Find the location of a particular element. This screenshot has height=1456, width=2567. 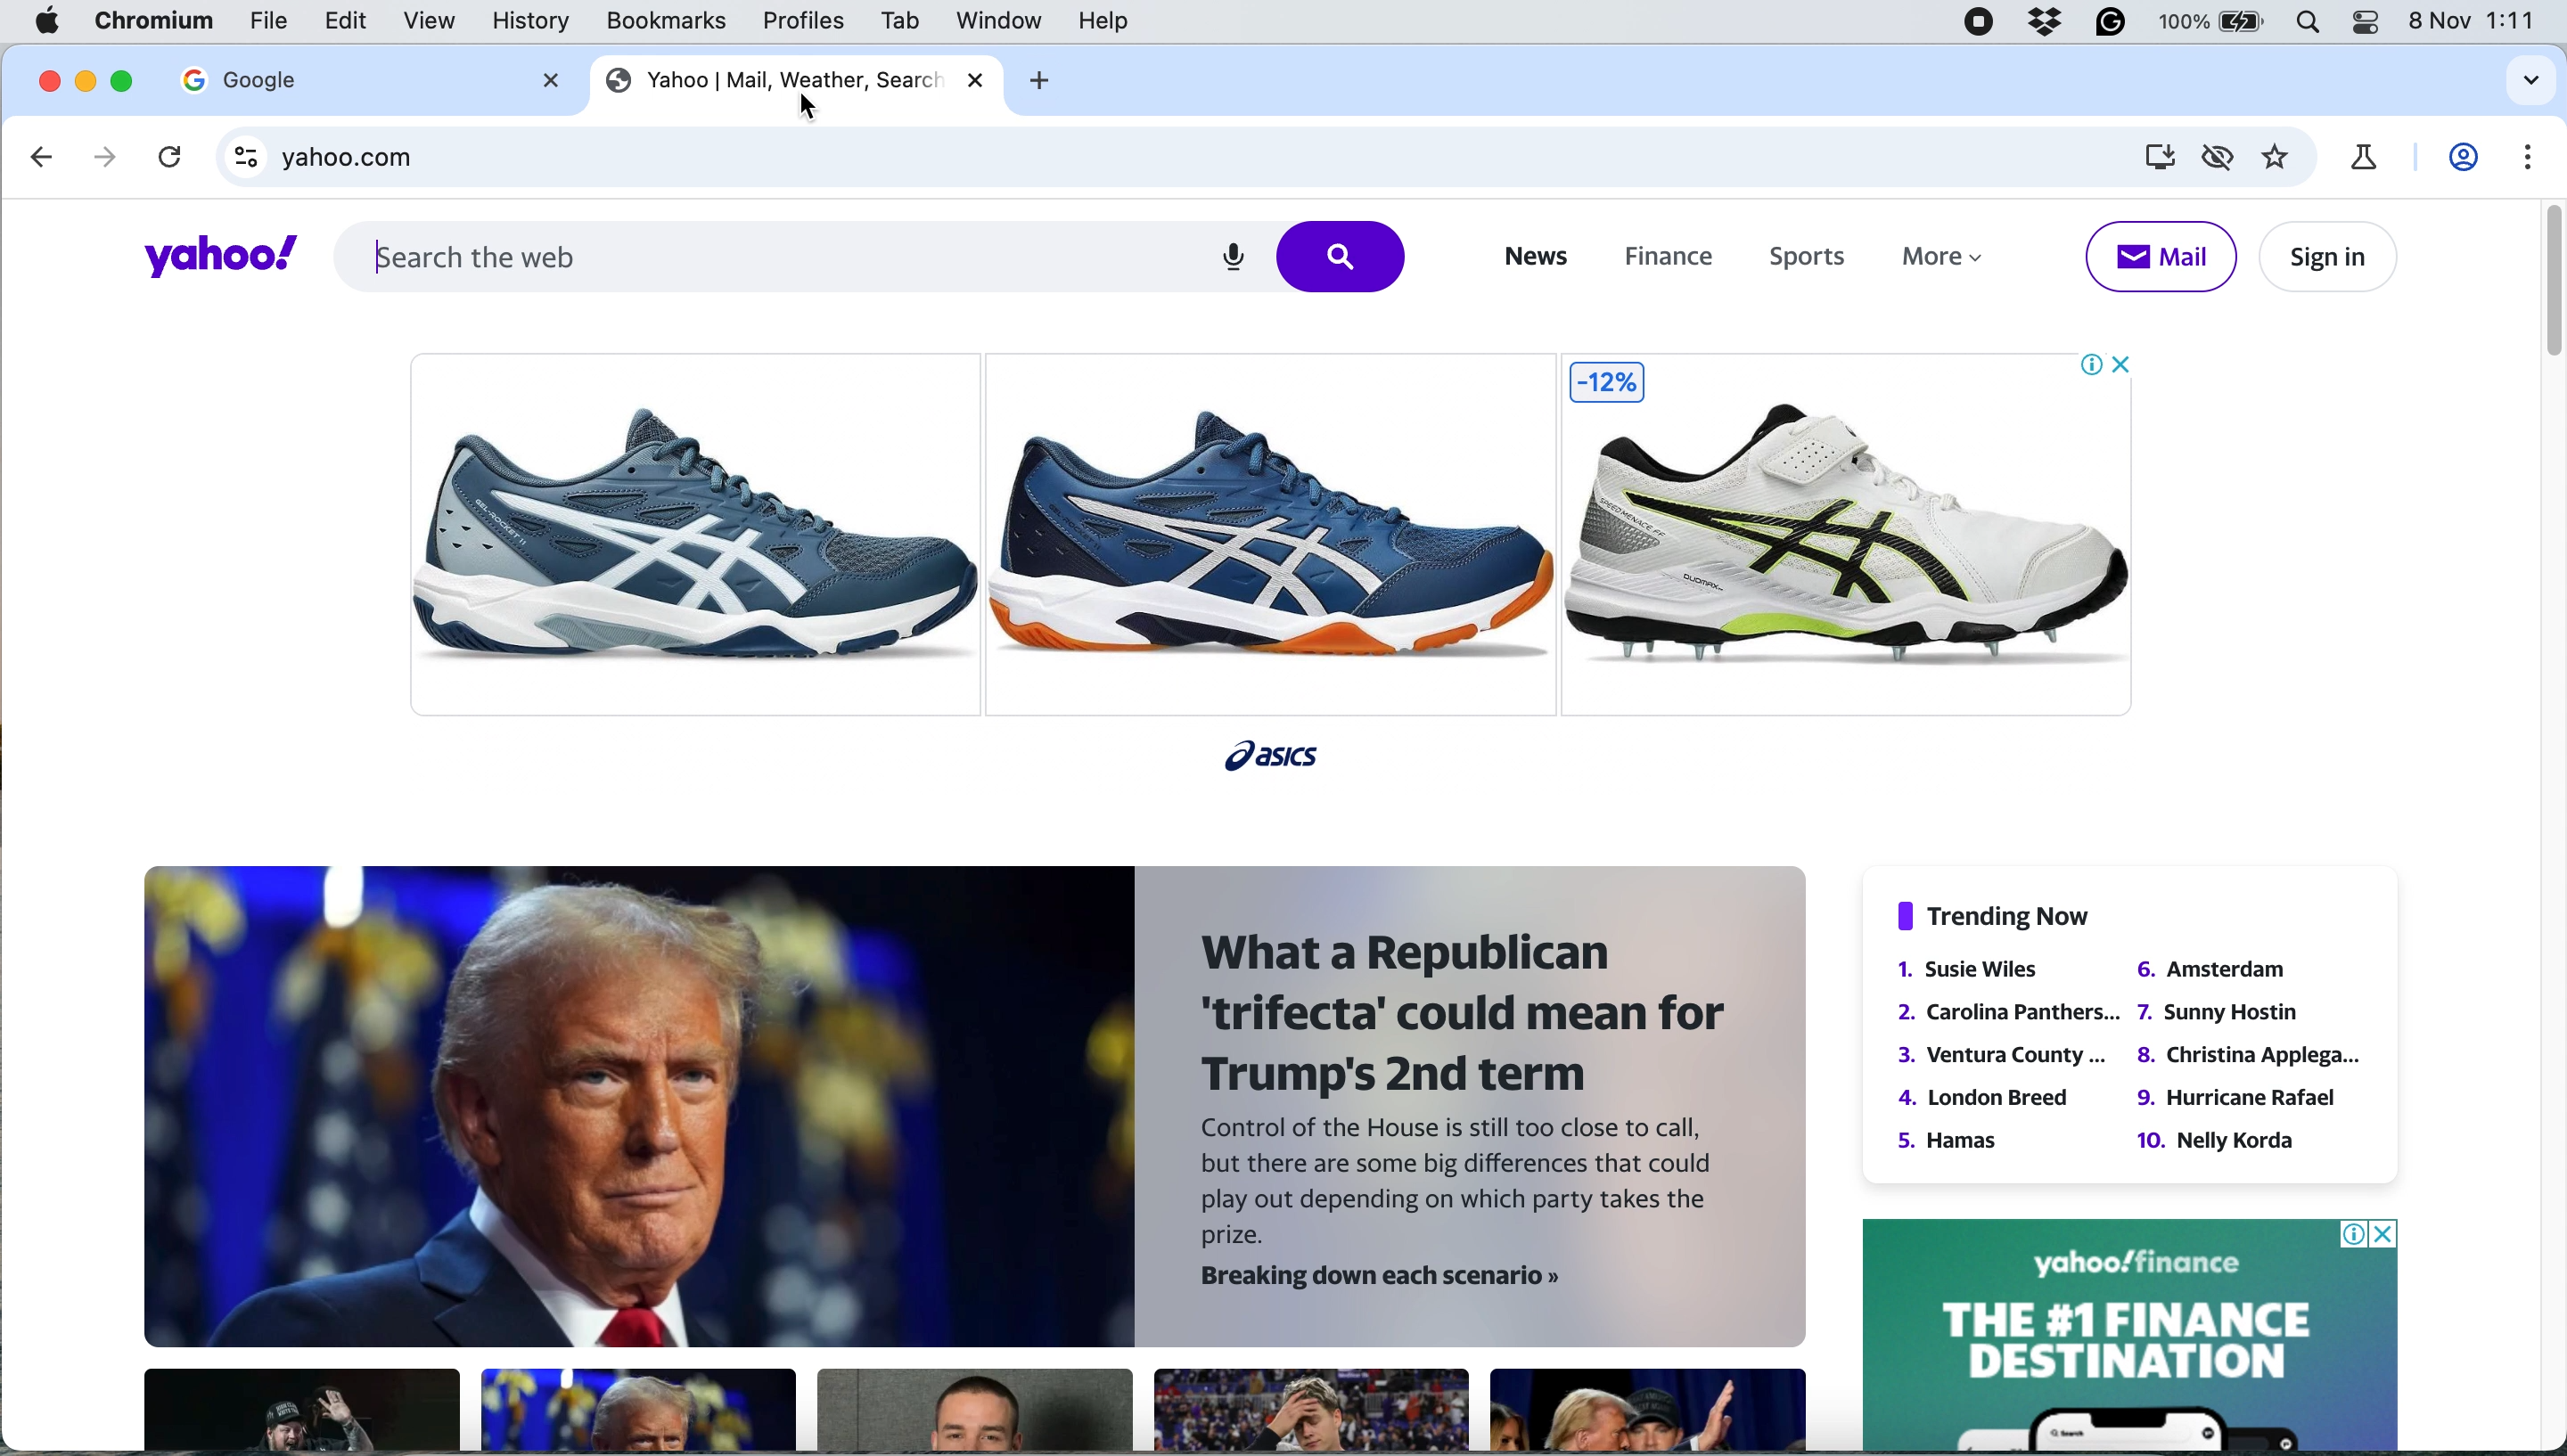

screen recorder is located at coordinates (1981, 25).